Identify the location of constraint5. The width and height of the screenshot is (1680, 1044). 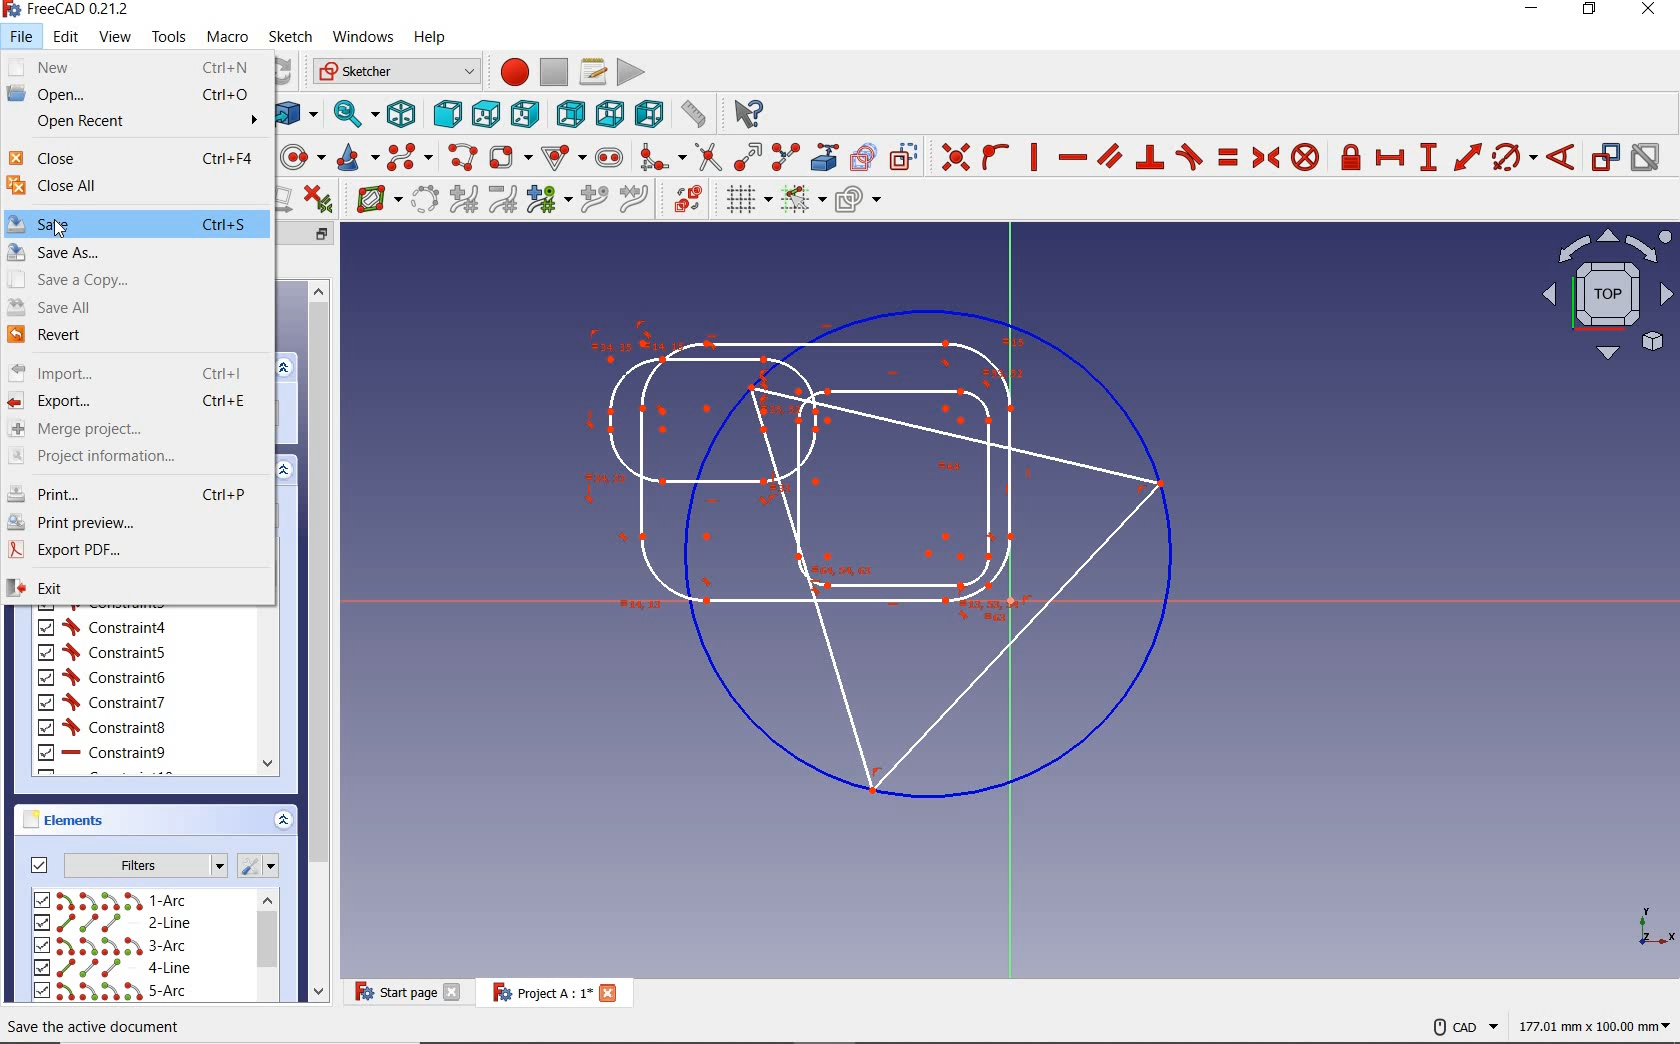
(101, 652).